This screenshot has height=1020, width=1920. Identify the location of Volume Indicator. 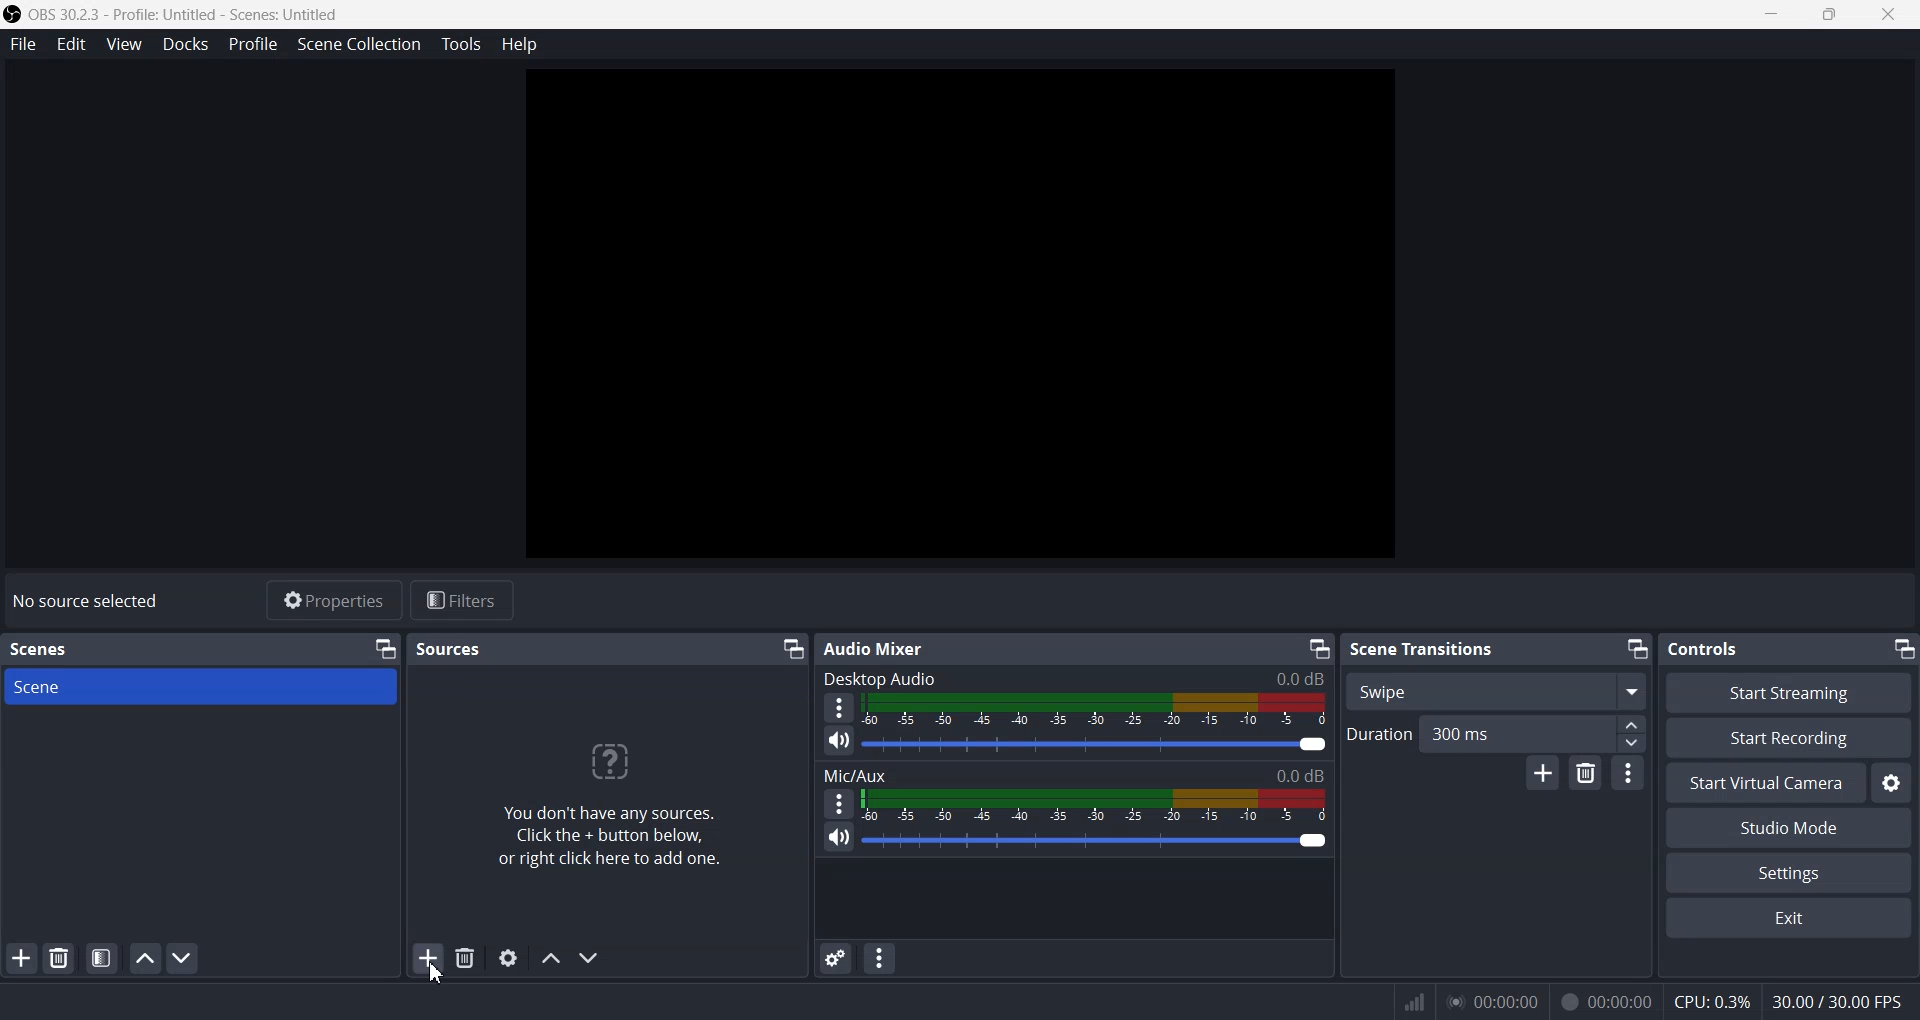
(1096, 709).